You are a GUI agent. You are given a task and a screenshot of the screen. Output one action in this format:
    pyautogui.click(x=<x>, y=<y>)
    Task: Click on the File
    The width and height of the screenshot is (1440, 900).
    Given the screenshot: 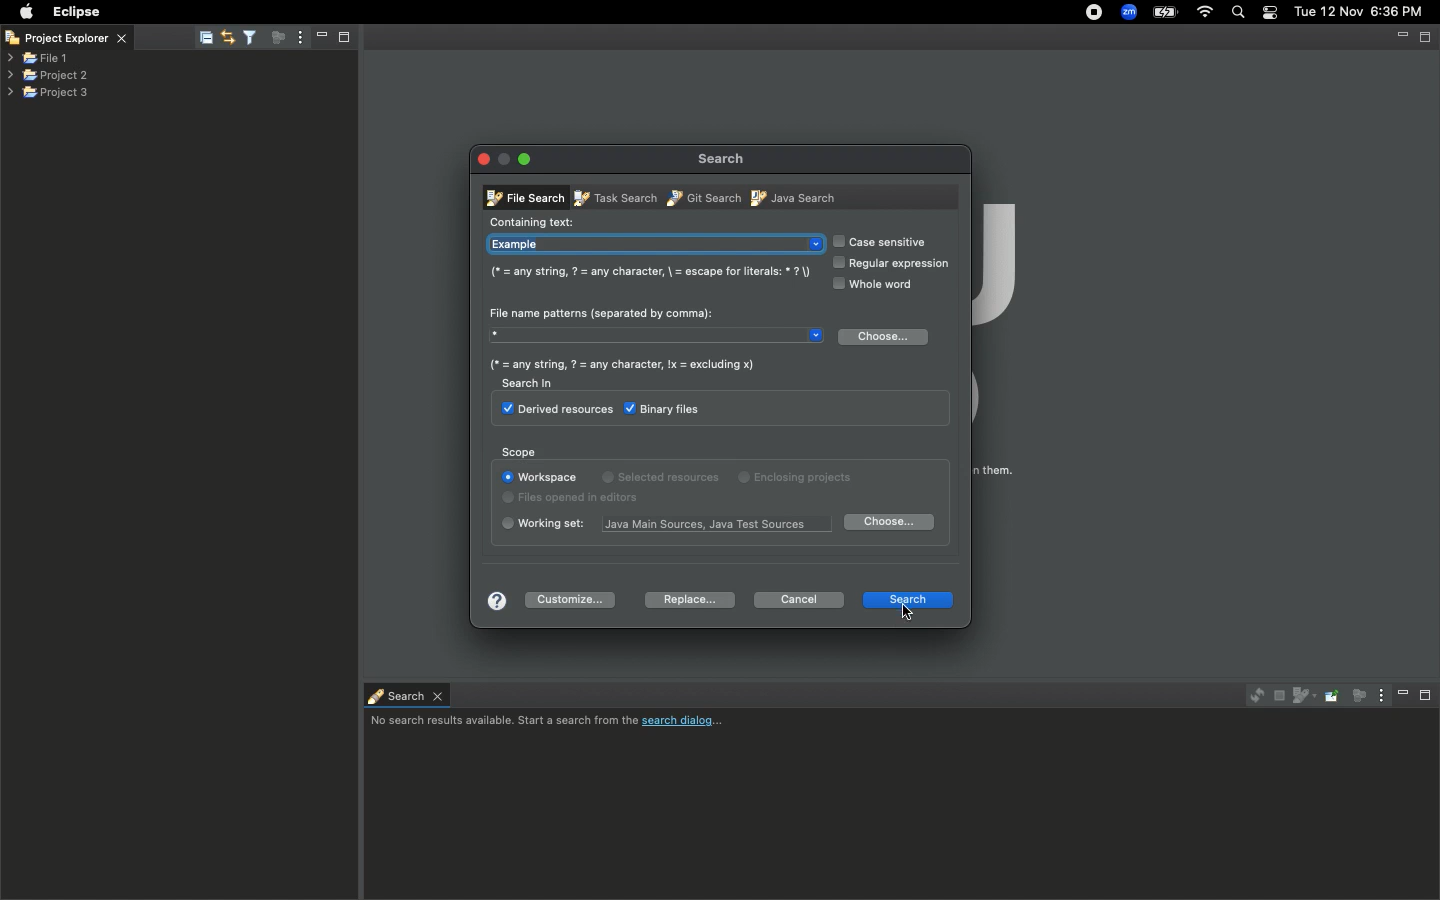 What is the action you would take?
    pyautogui.click(x=129, y=12)
    